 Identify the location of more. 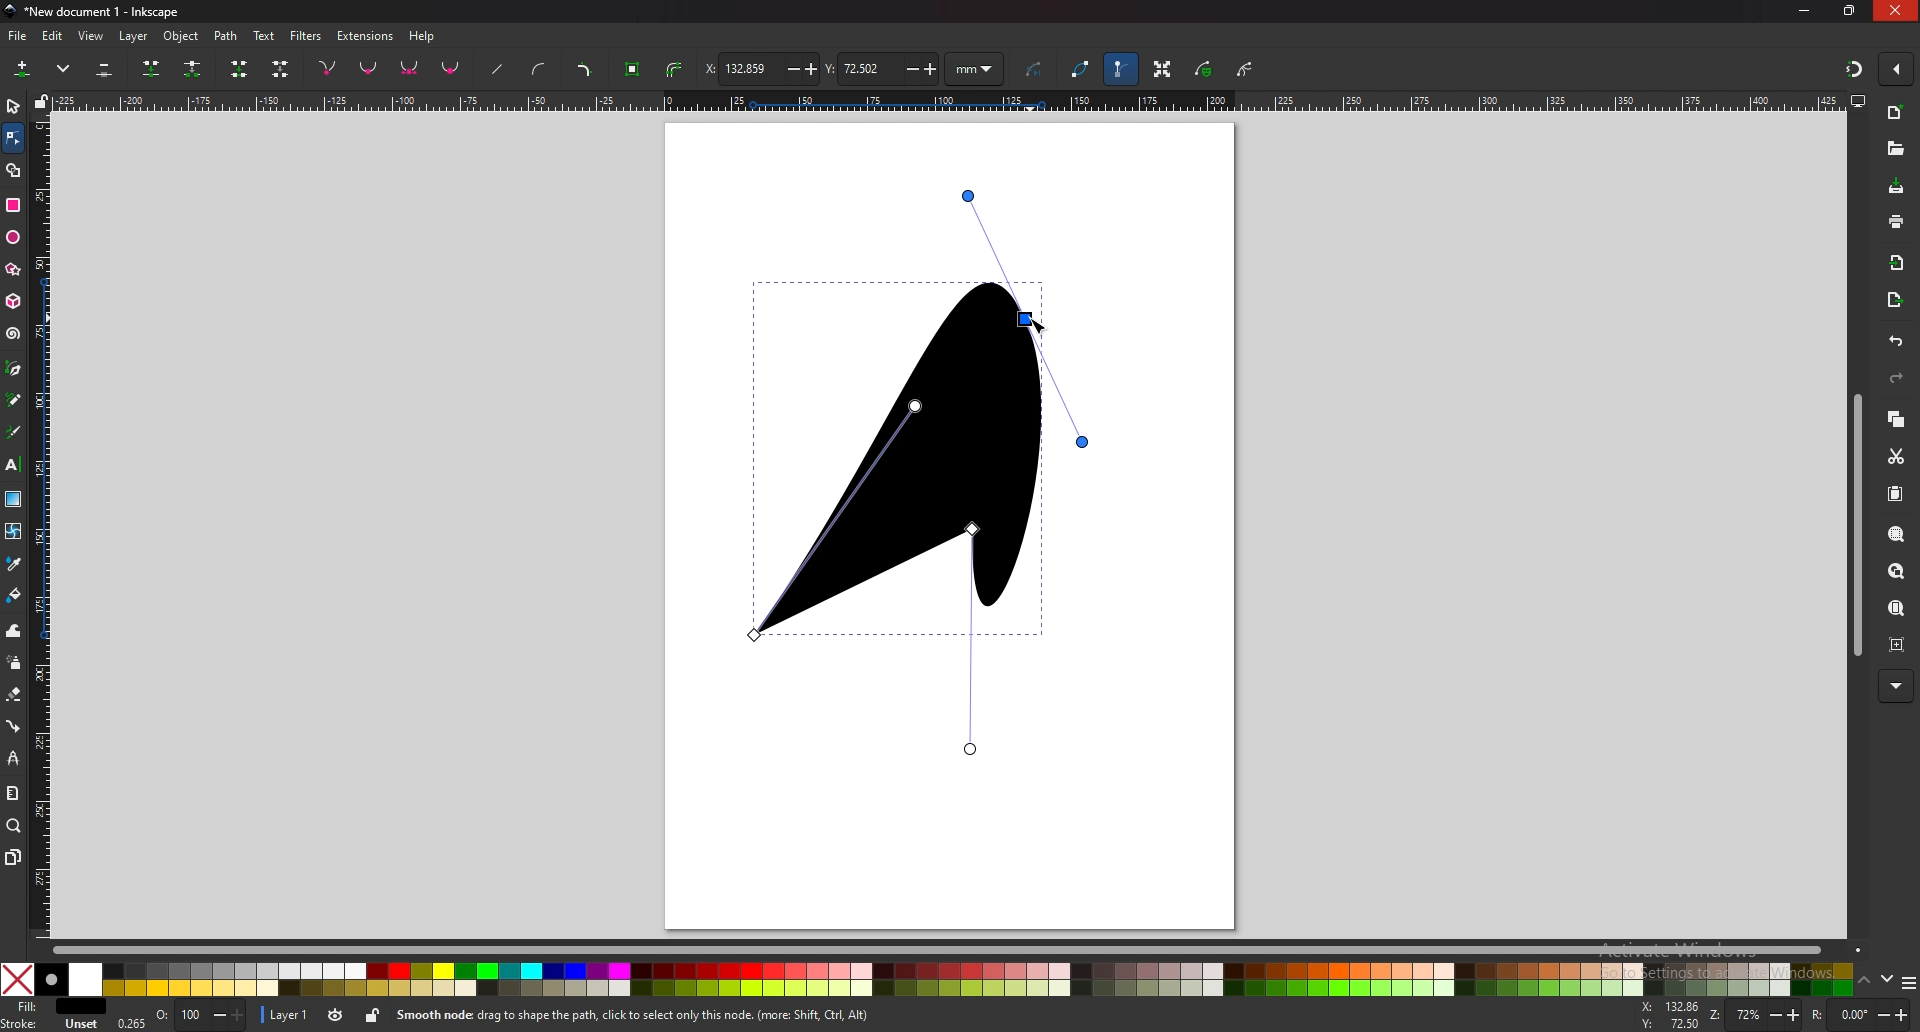
(1896, 685).